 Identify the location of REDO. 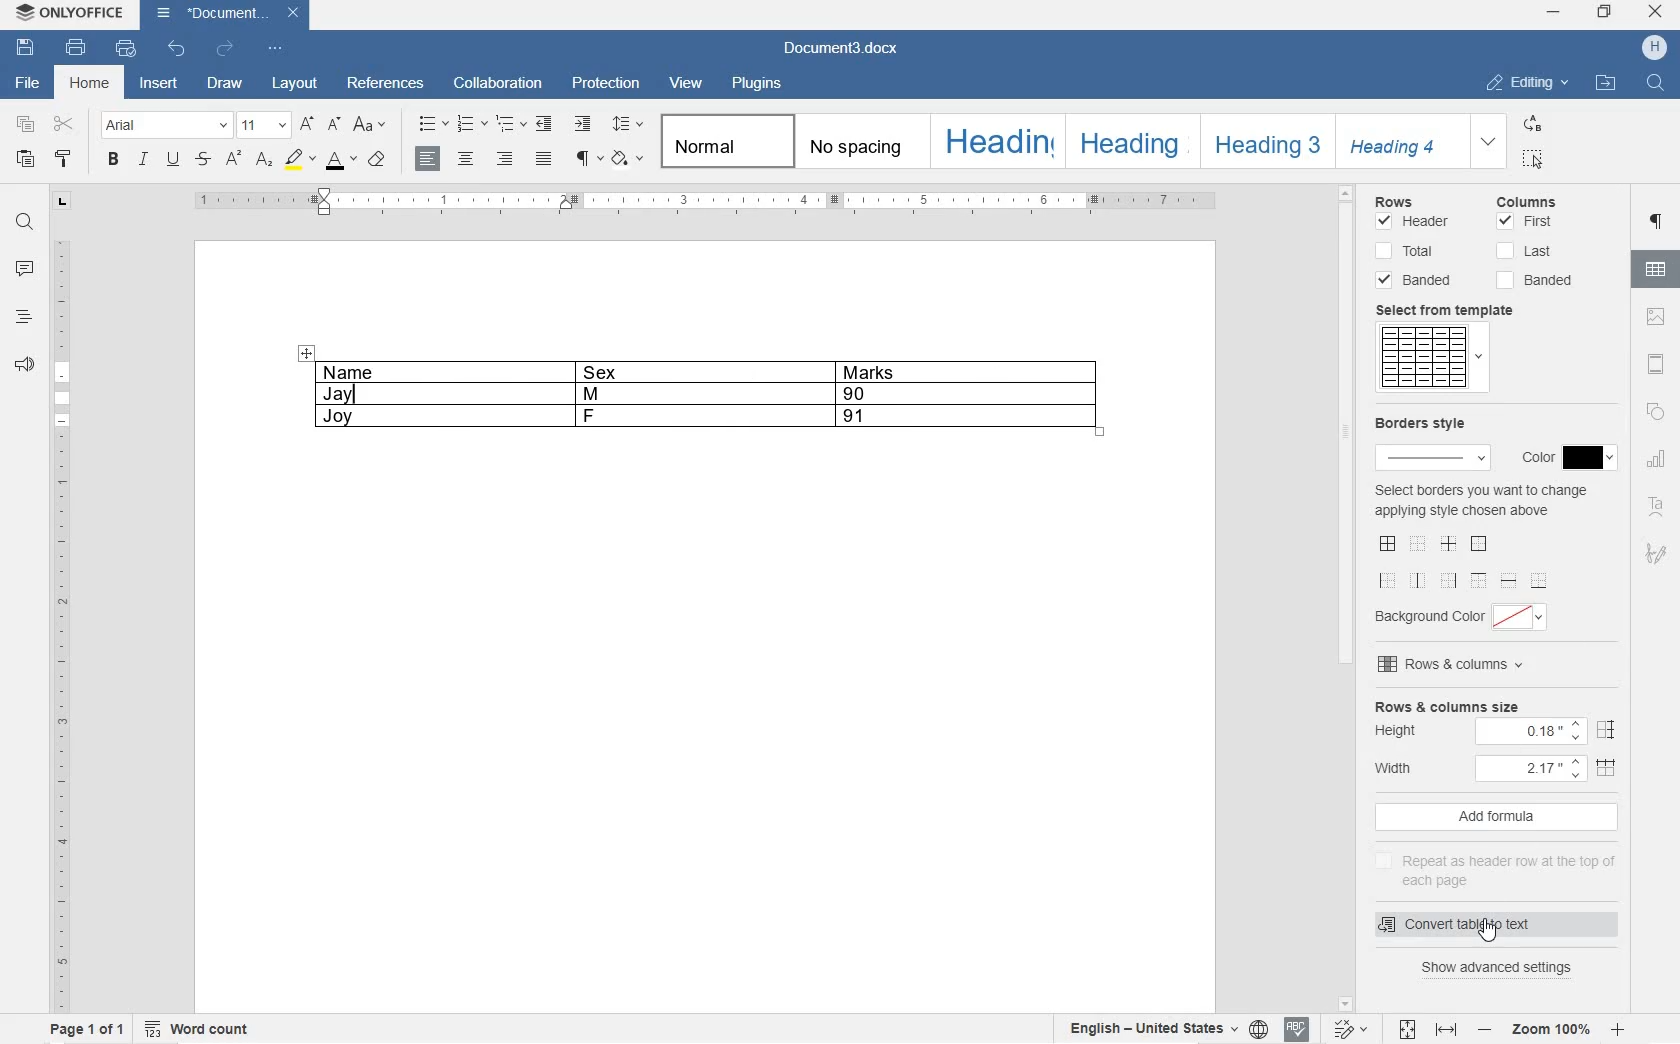
(226, 47).